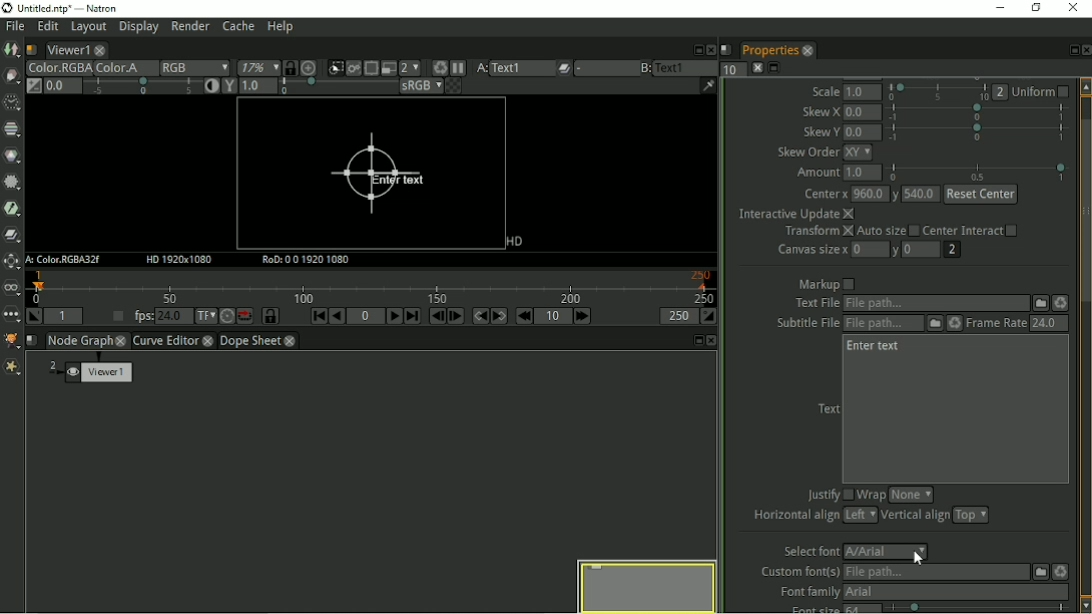 The image size is (1092, 614). What do you see at coordinates (93, 374) in the screenshot?
I see `Viewer 1` at bounding box center [93, 374].